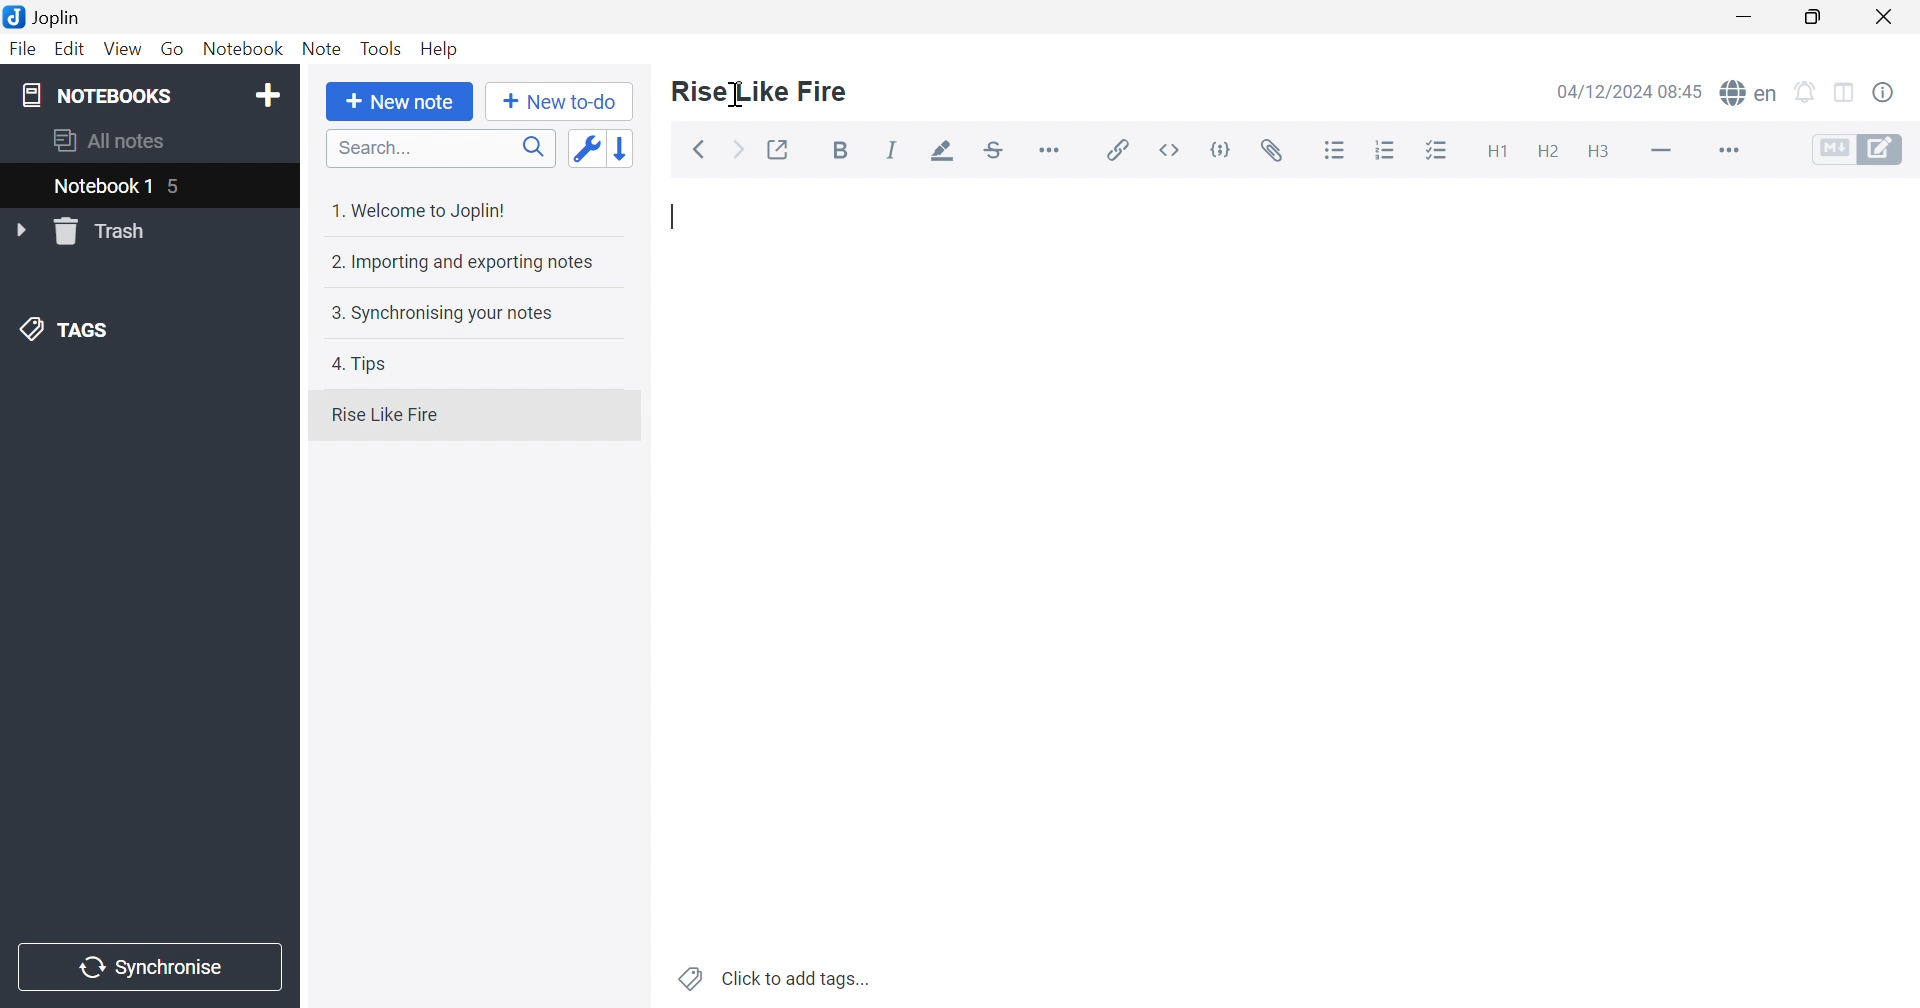 The height and width of the screenshot is (1008, 1920). I want to click on Set alarm, so click(1805, 91).